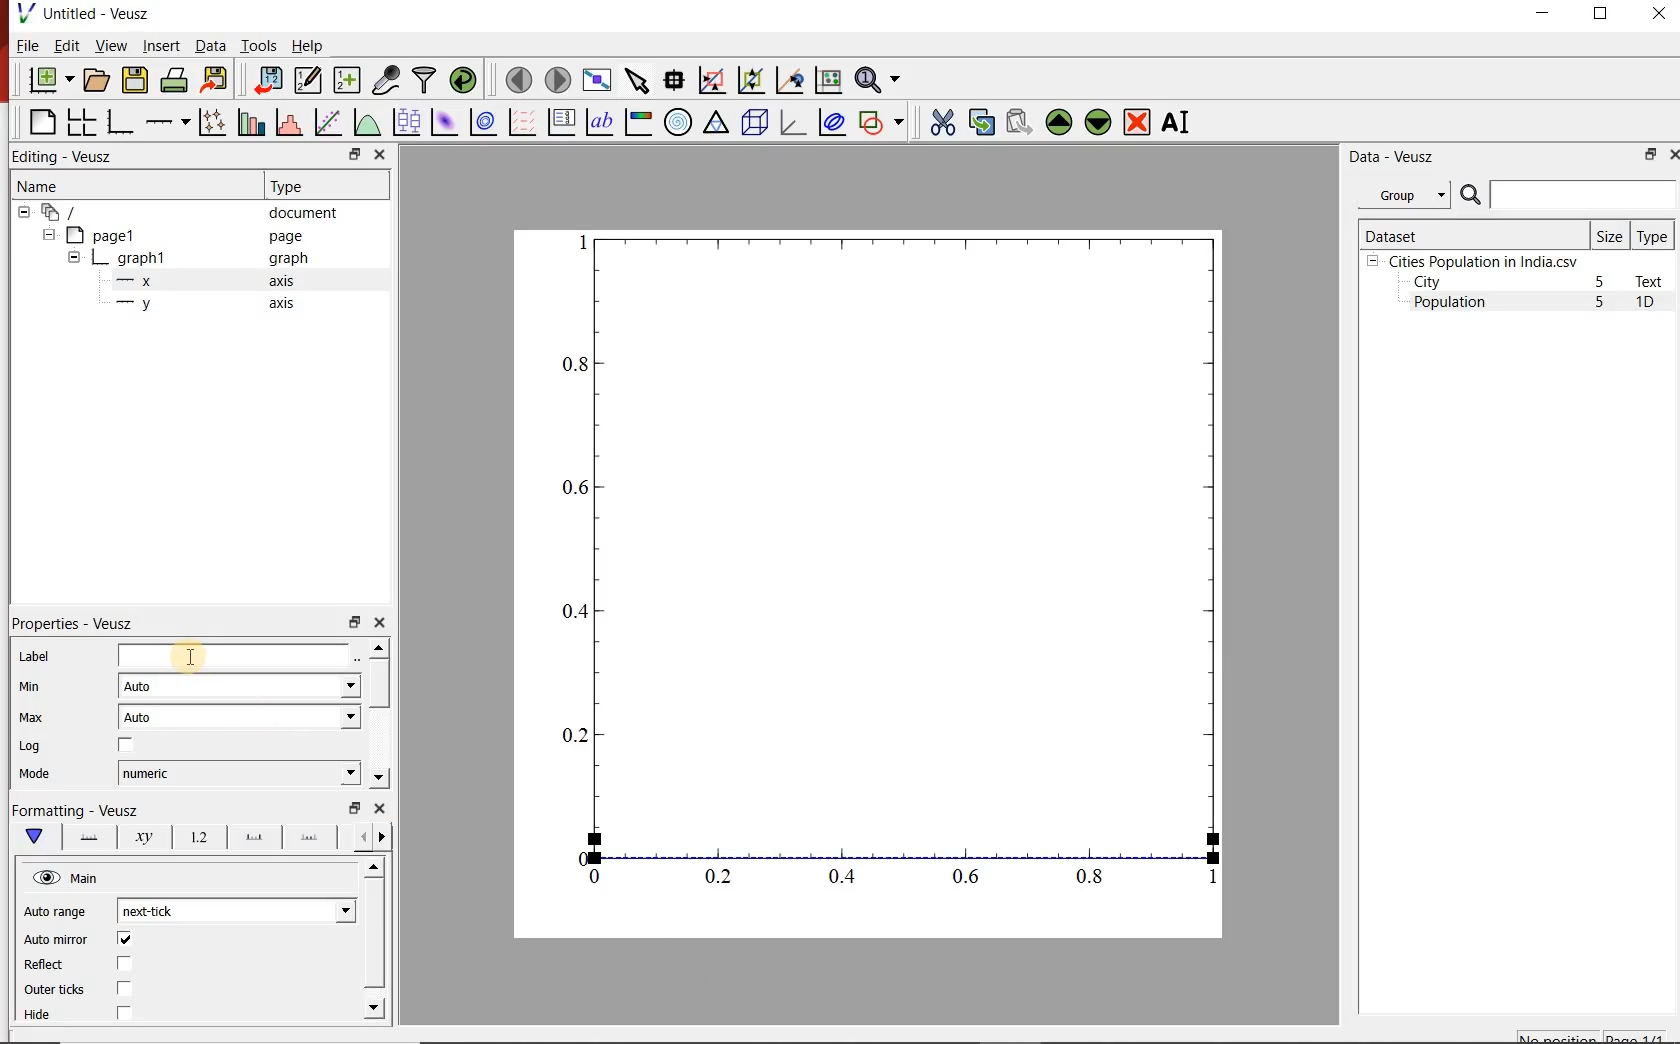  I want to click on Axis Label, so click(140, 841).